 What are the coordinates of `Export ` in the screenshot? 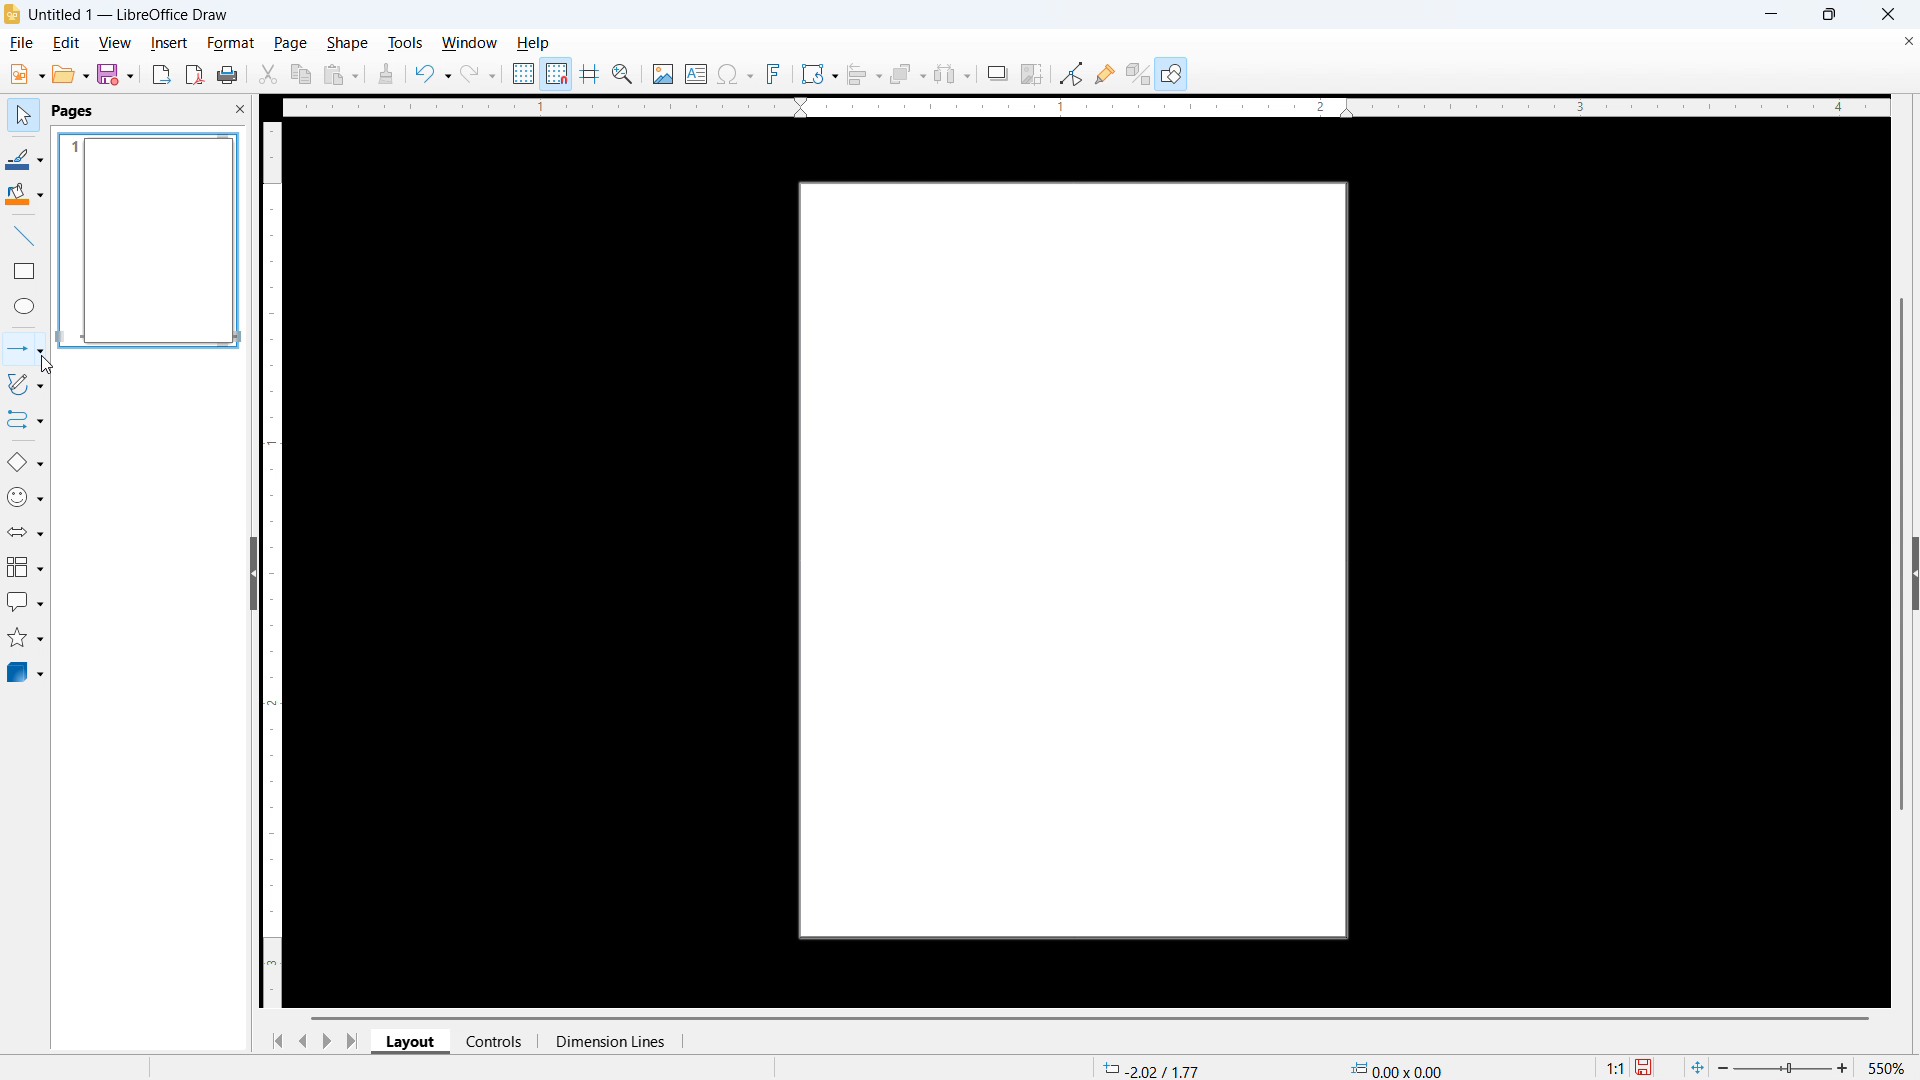 It's located at (162, 75).